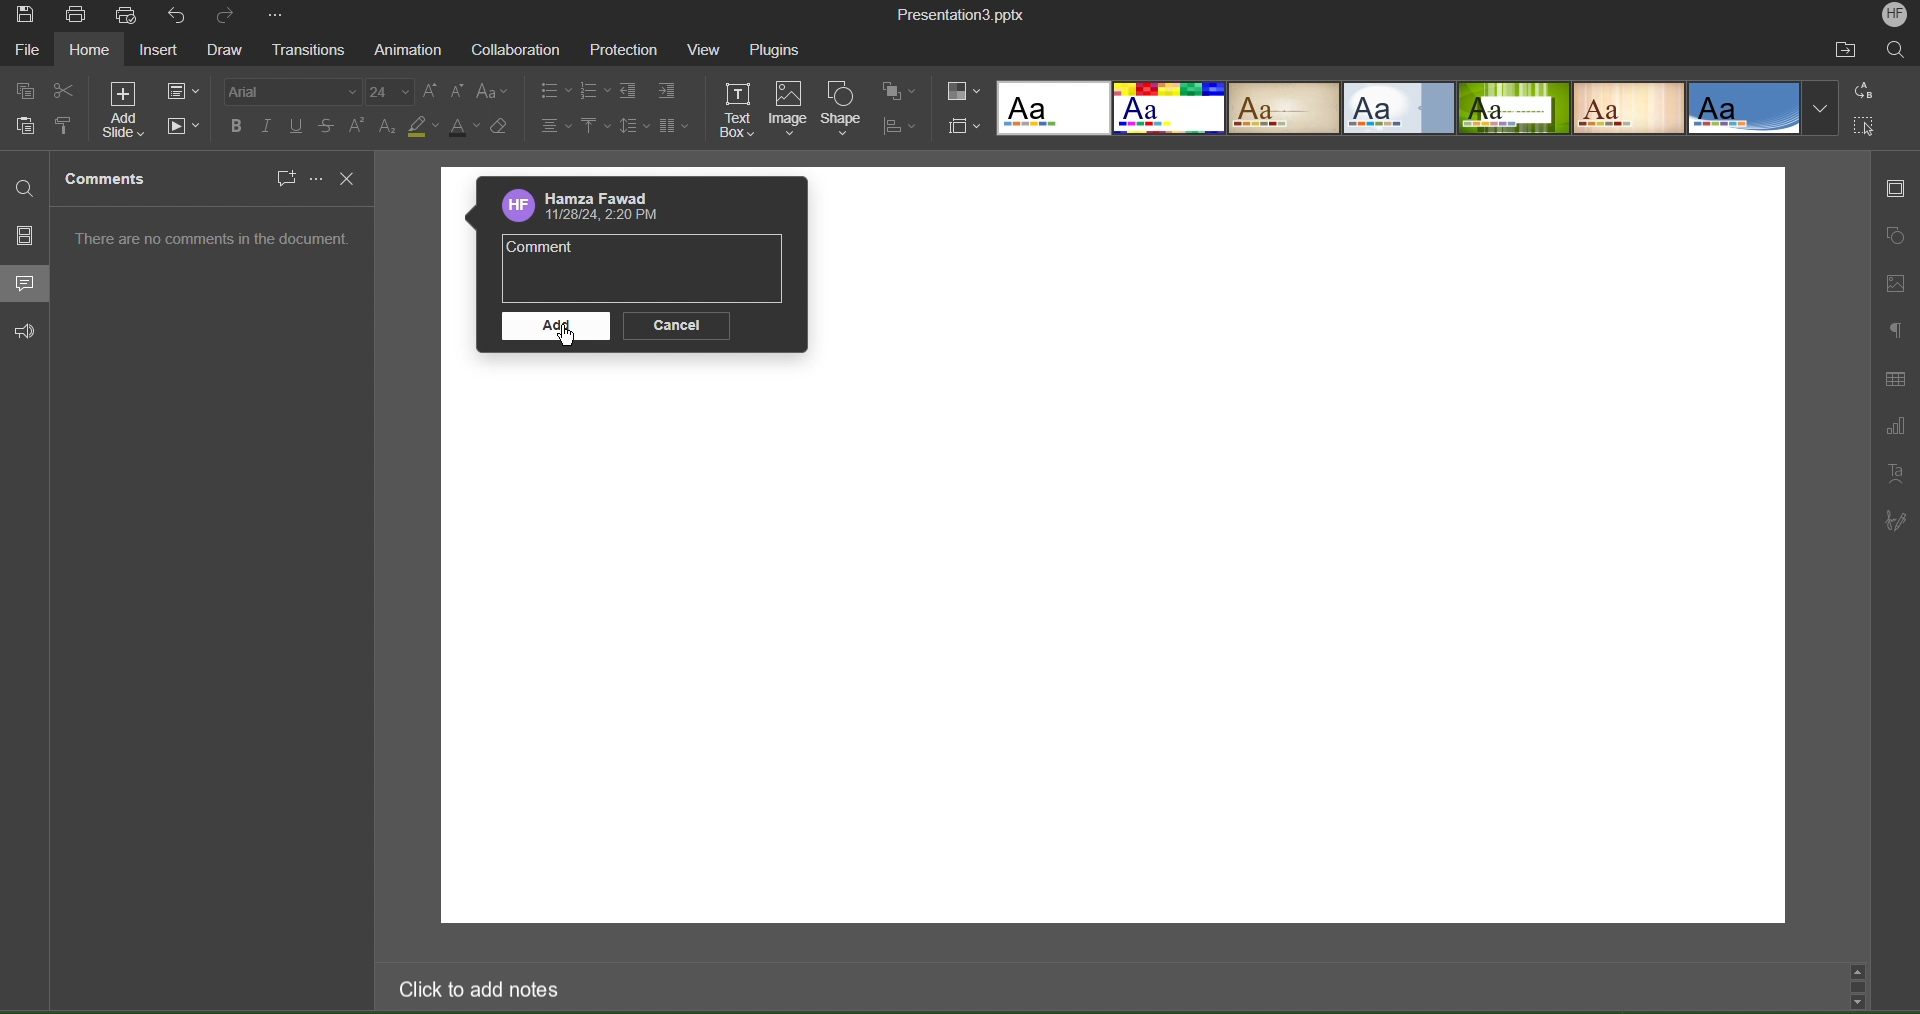 This screenshot has width=1920, height=1014. Describe the element at coordinates (178, 15) in the screenshot. I see `Undo` at that location.